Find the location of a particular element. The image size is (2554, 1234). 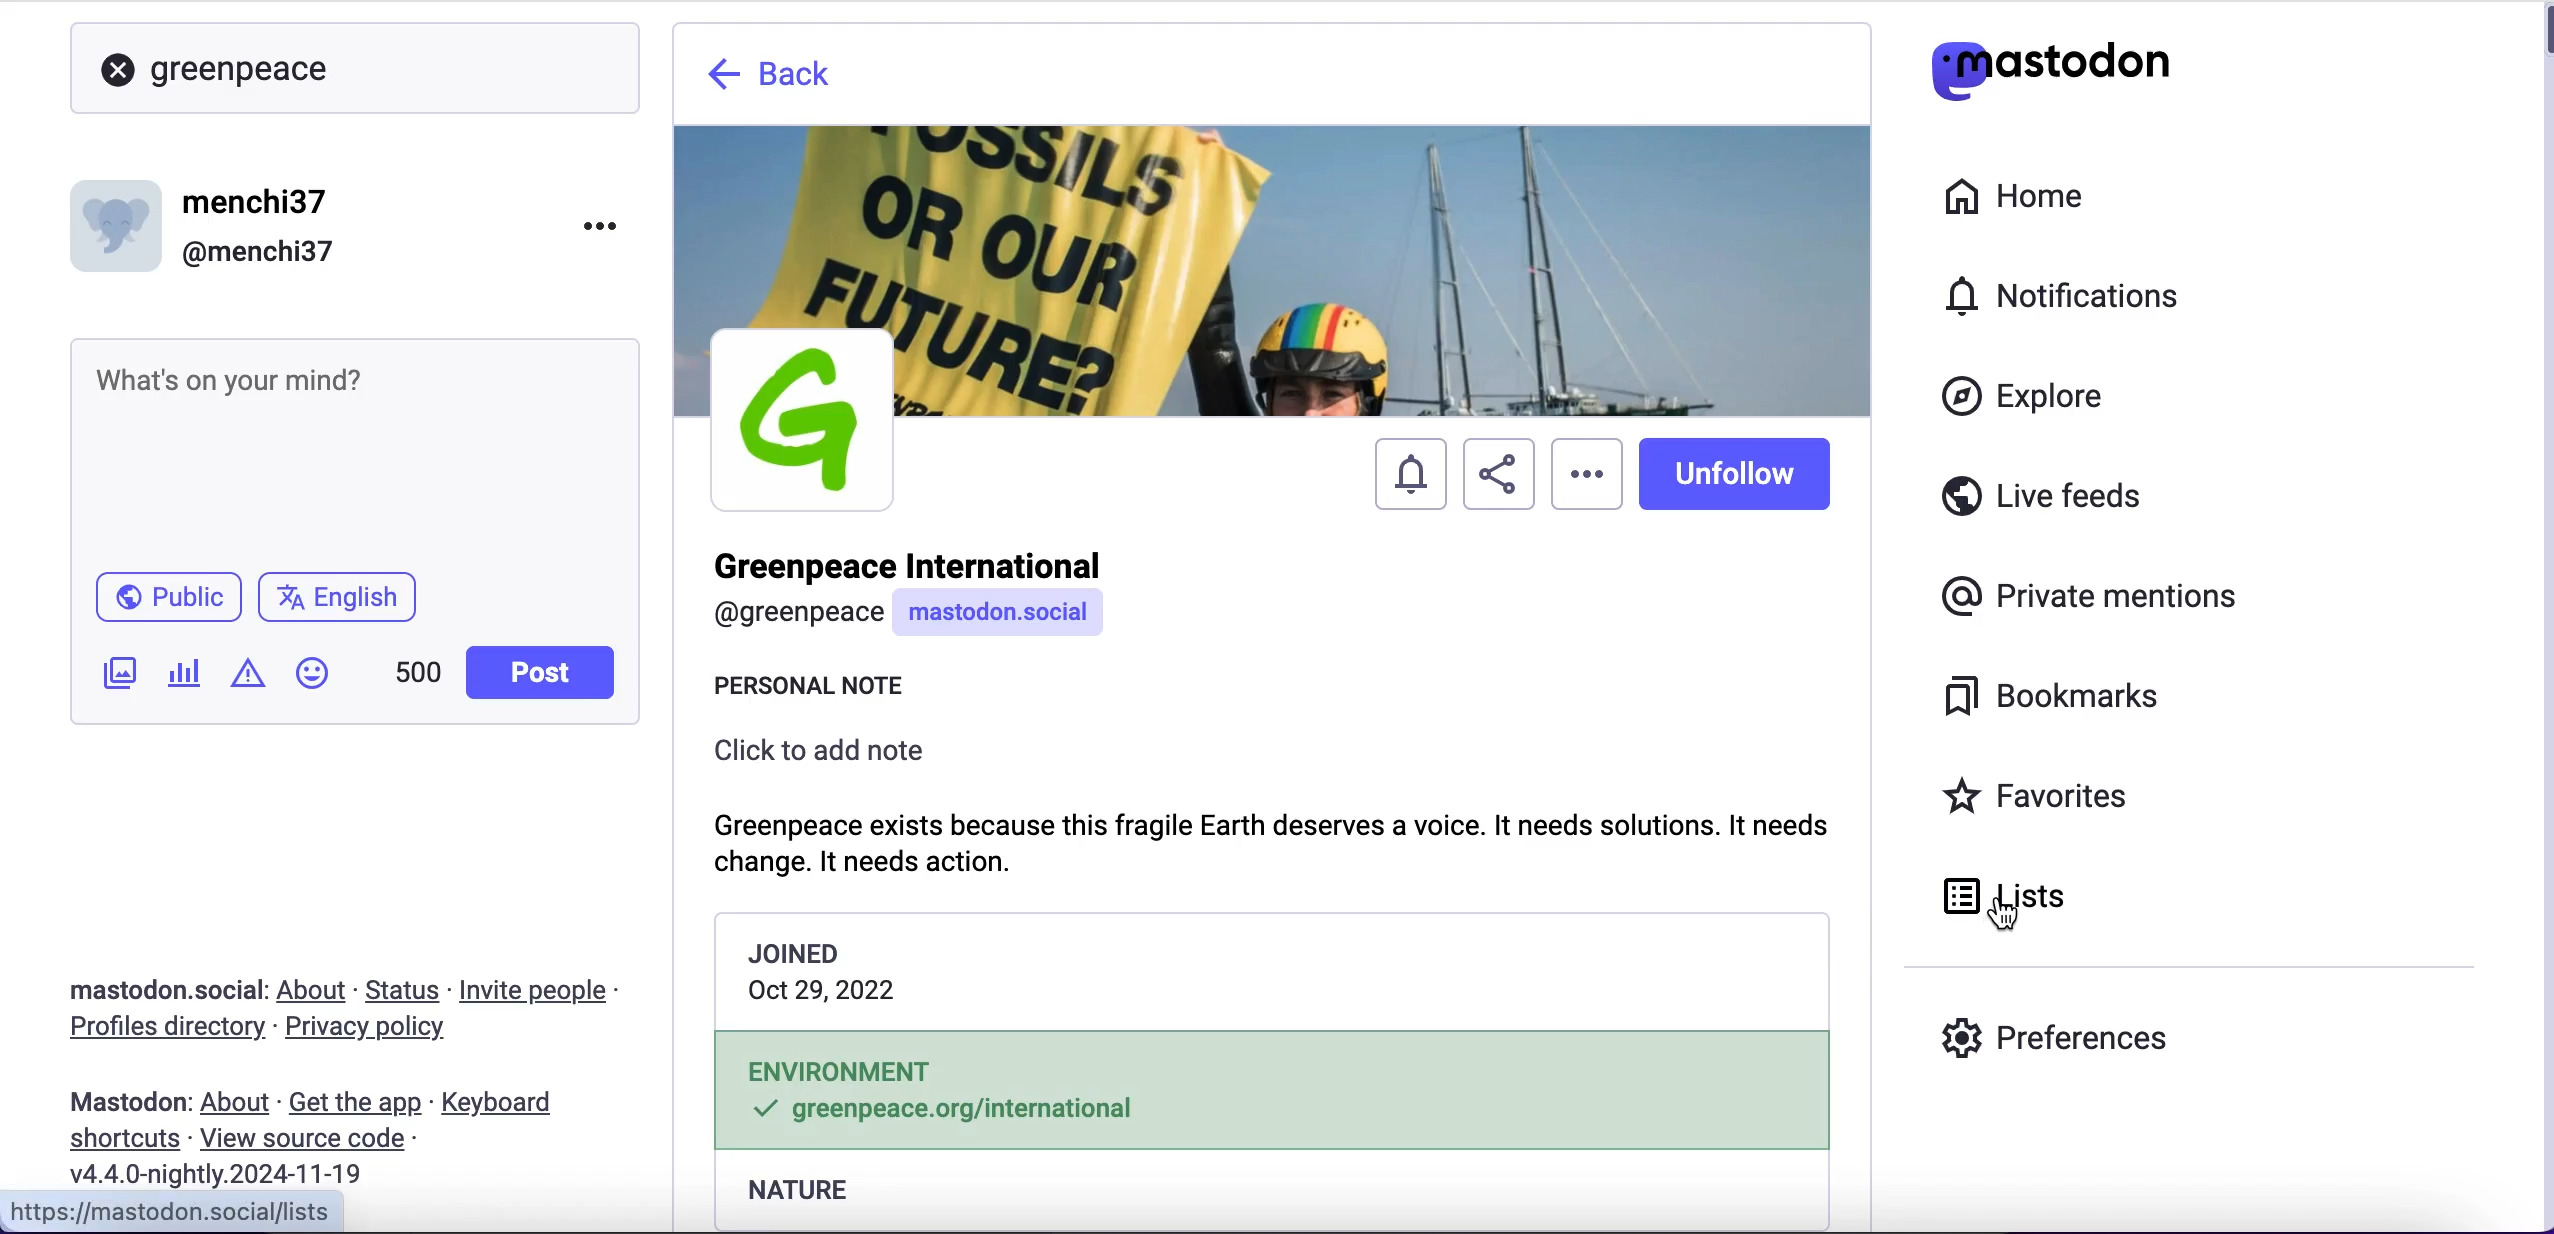

view source code is located at coordinates (310, 1140).